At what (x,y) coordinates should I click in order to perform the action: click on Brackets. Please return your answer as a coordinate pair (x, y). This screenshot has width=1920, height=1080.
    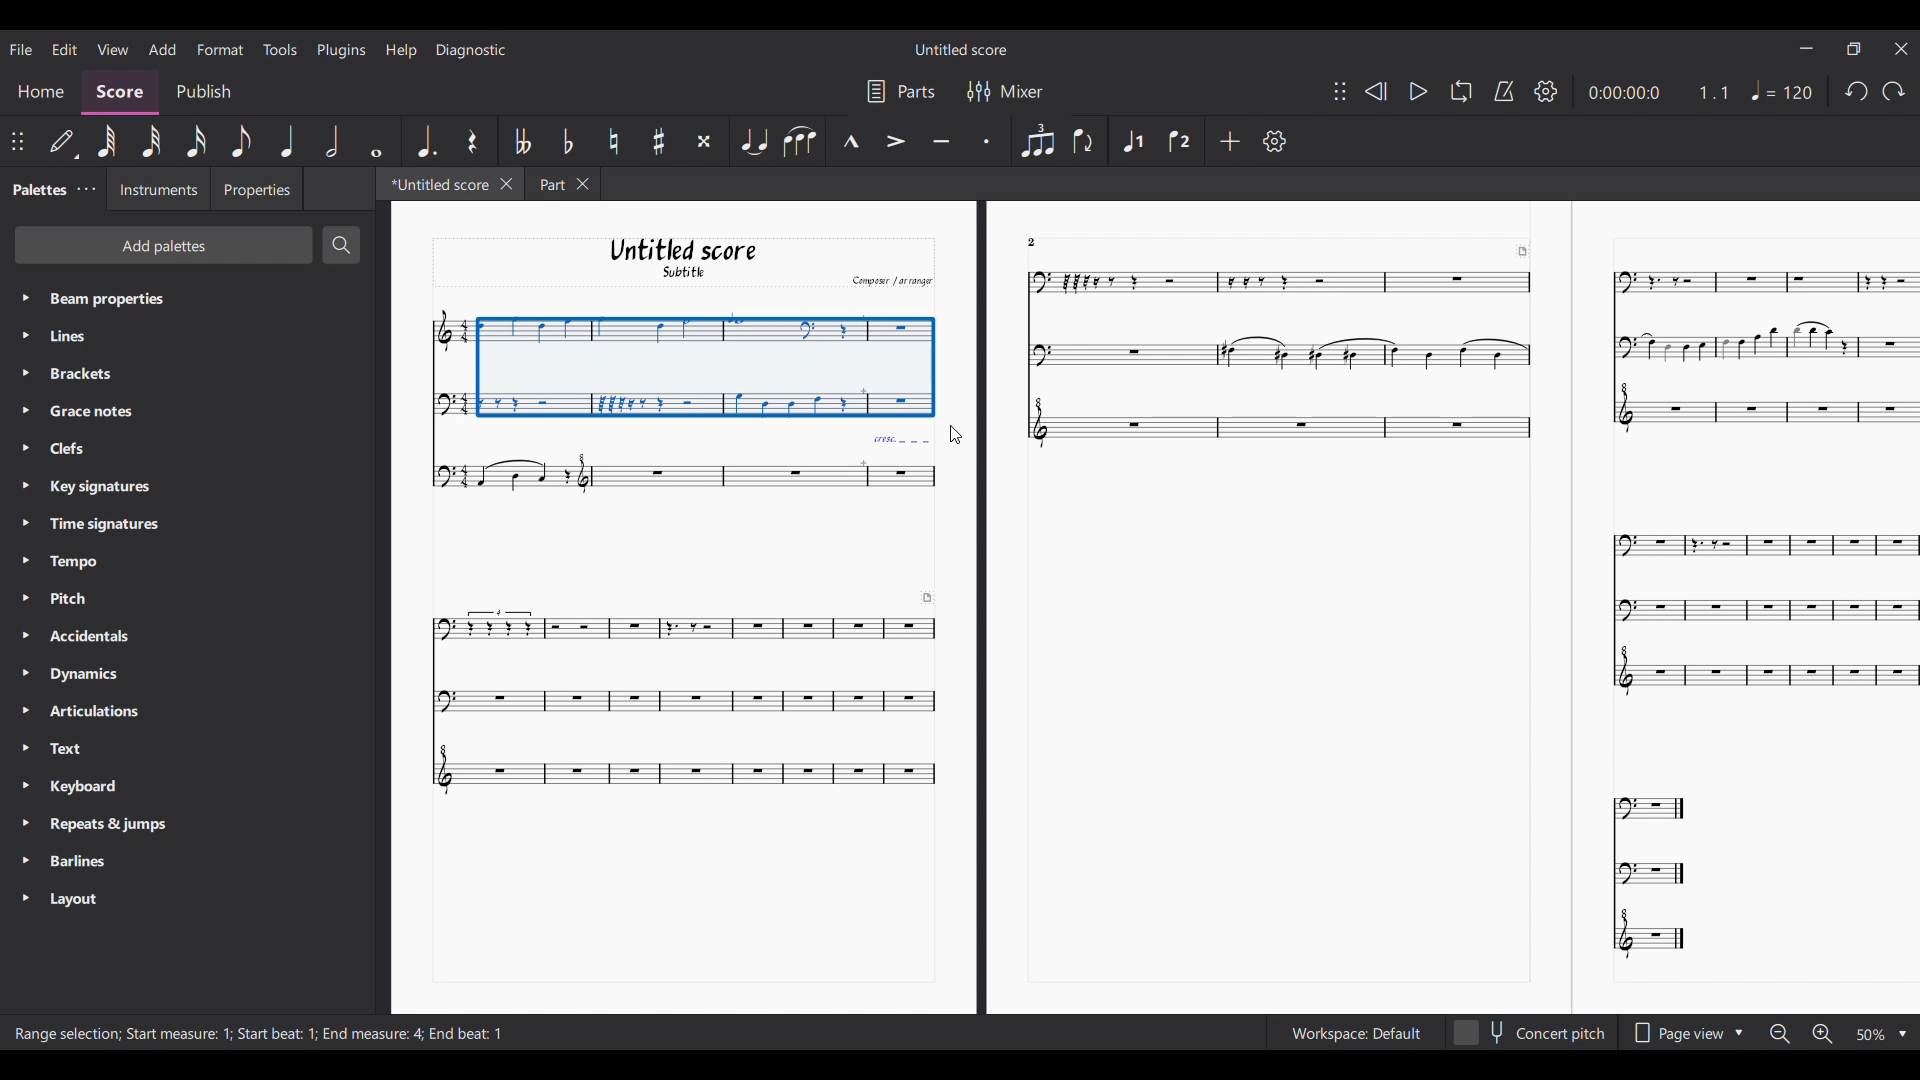
    Looking at the image, I should click on (93, 374).